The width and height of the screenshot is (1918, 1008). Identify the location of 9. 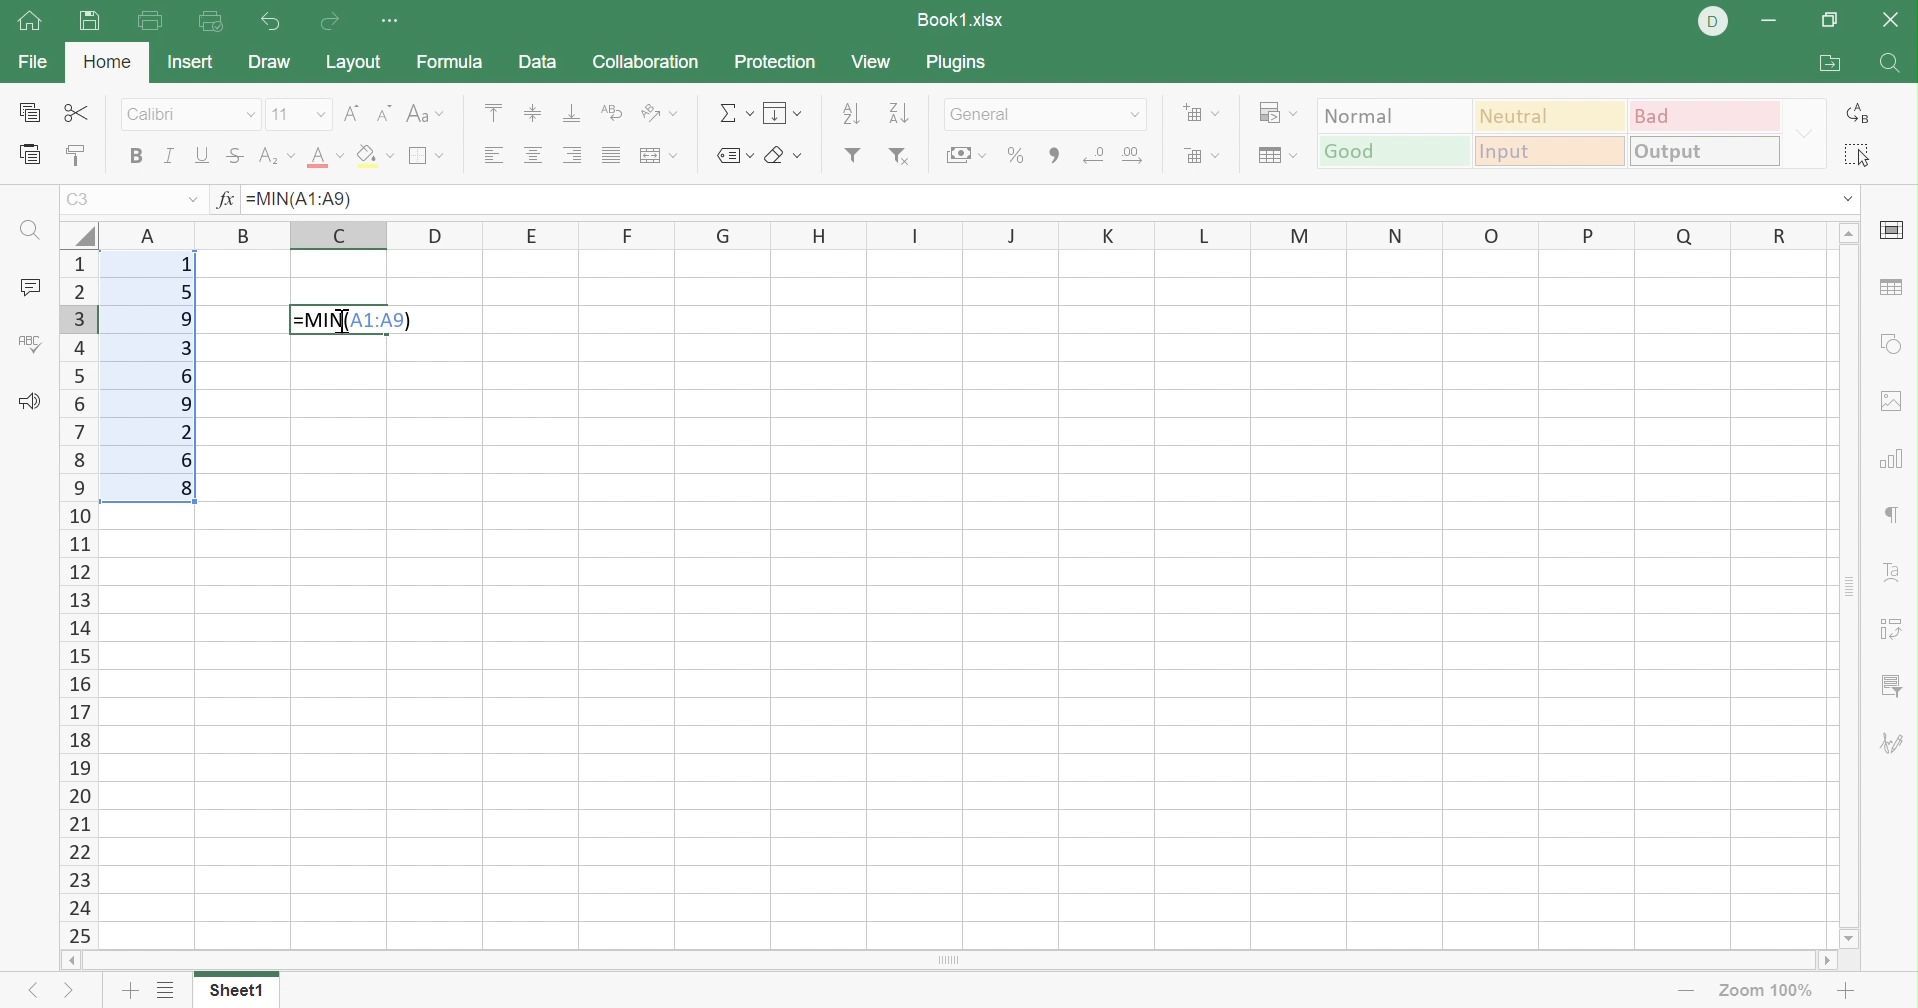
(186, 318).